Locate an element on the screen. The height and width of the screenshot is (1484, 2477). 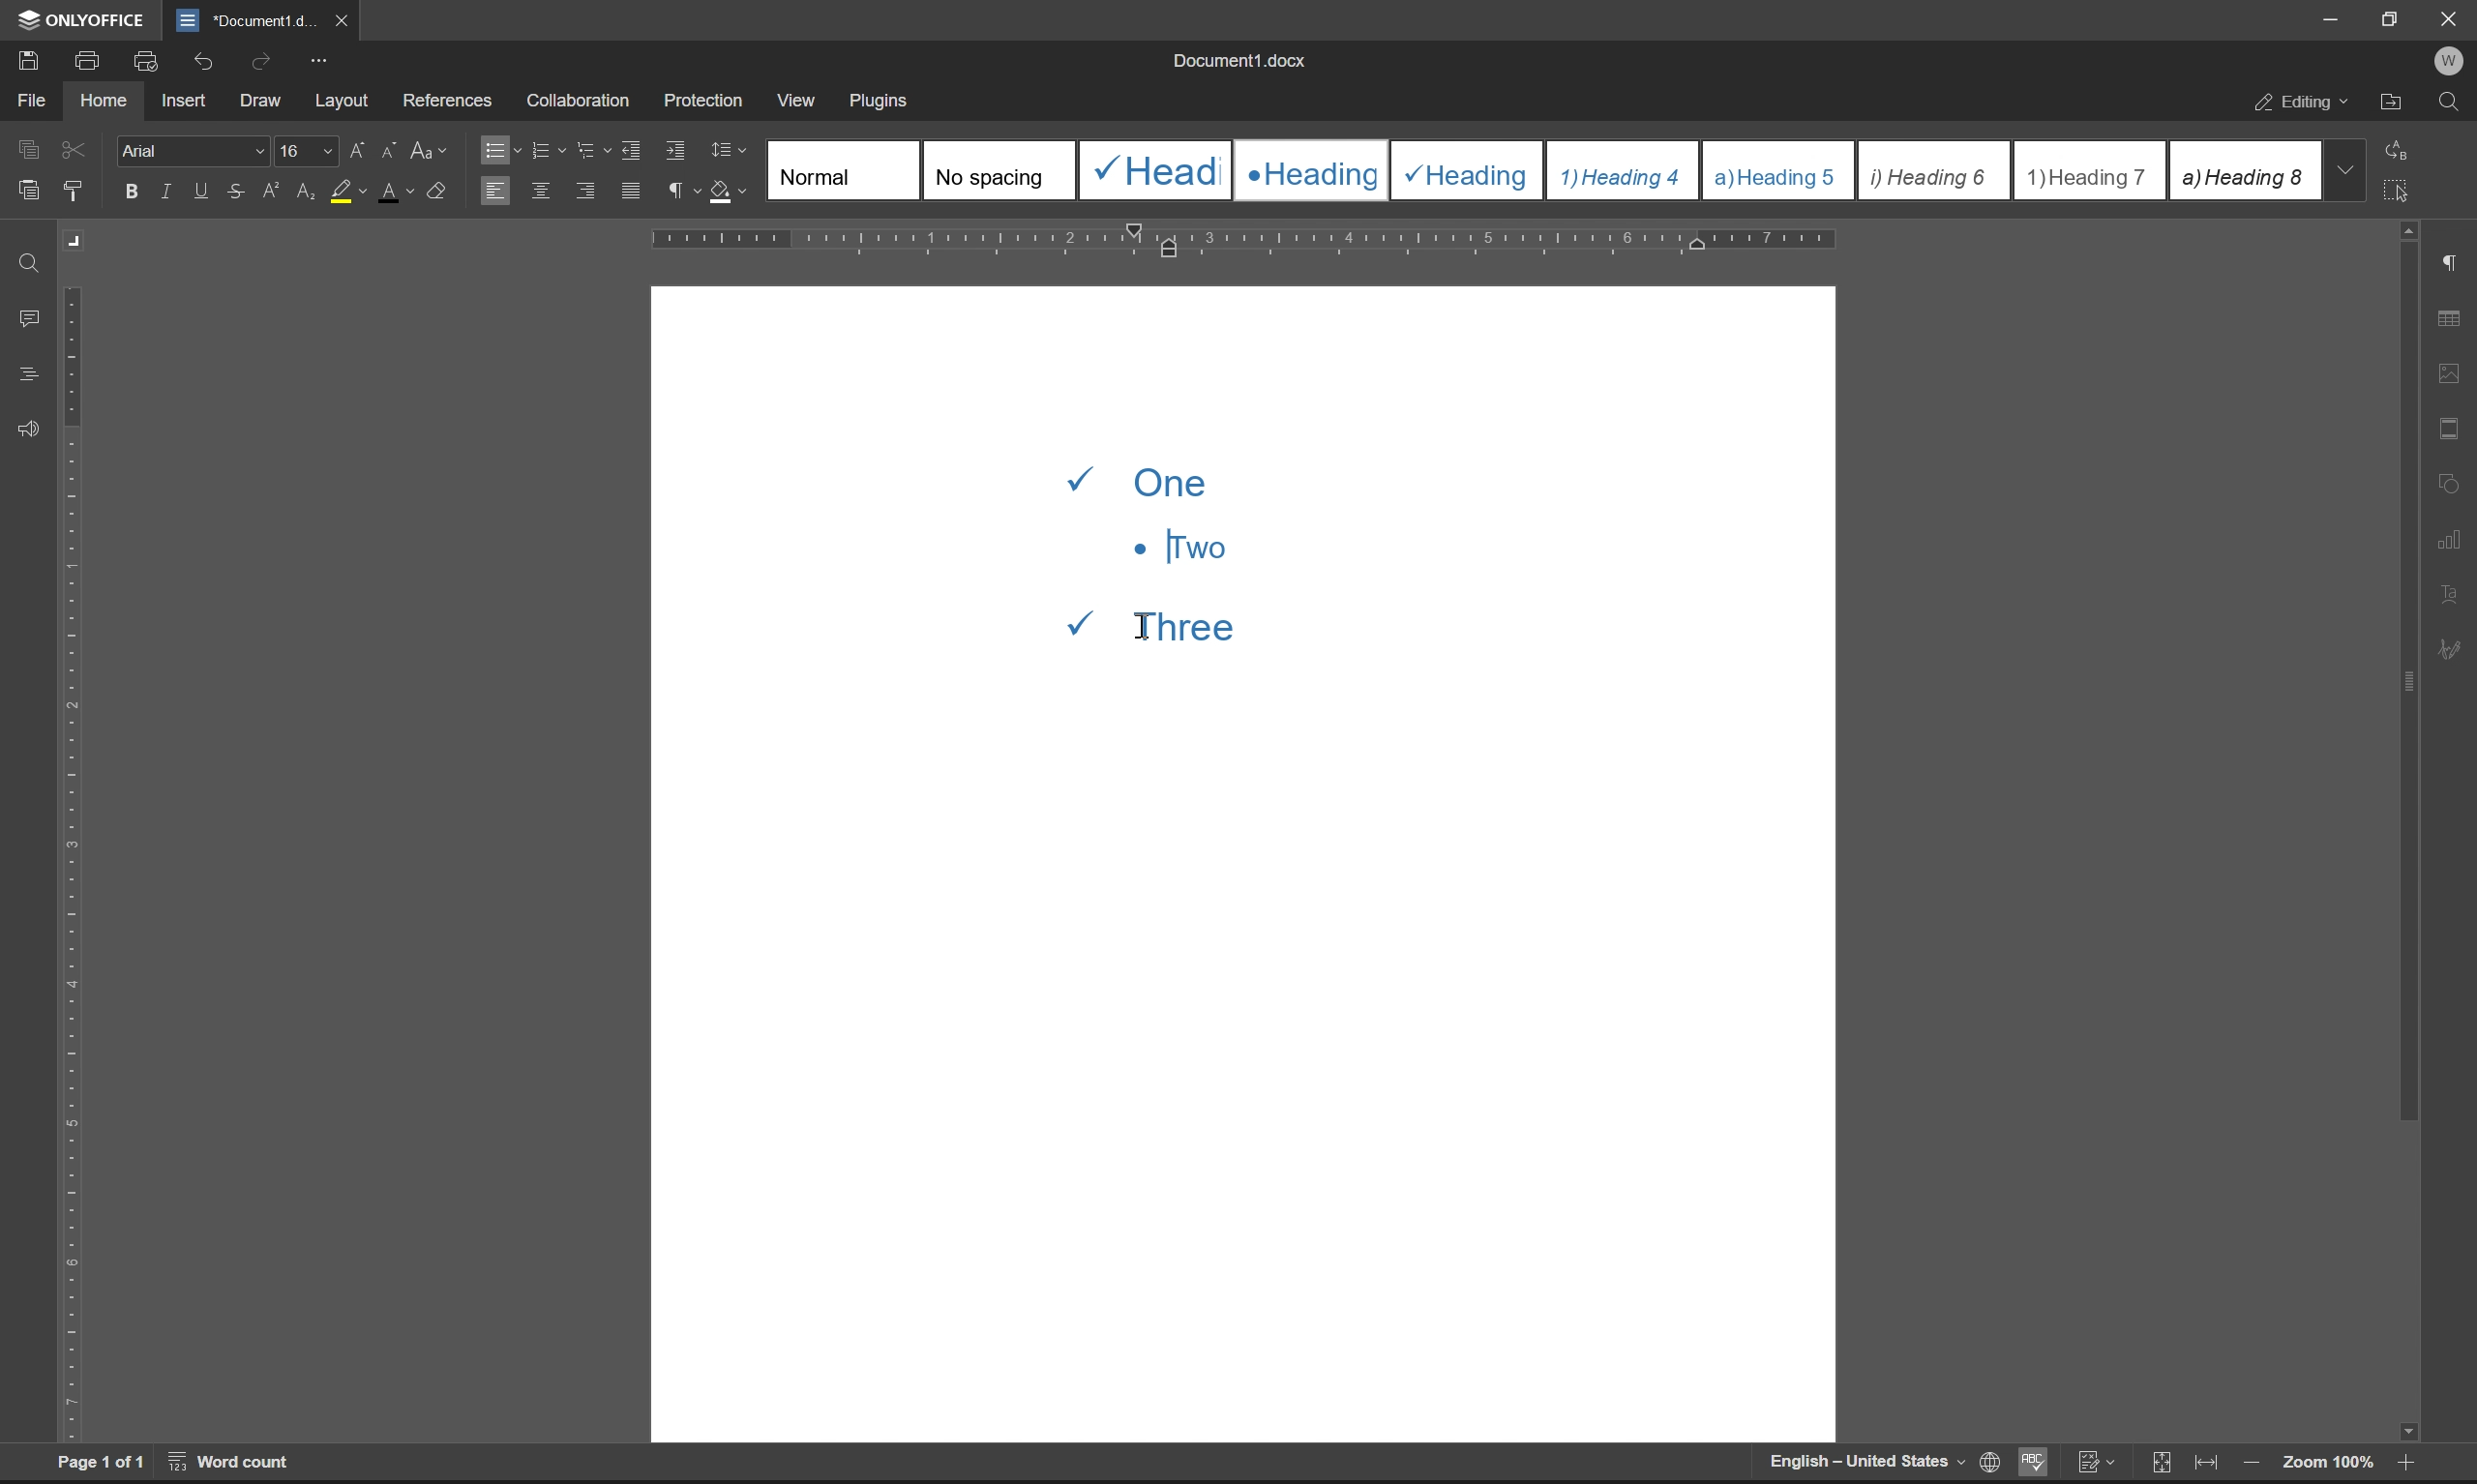
scroll bar is located at coordinates (2404, 832).